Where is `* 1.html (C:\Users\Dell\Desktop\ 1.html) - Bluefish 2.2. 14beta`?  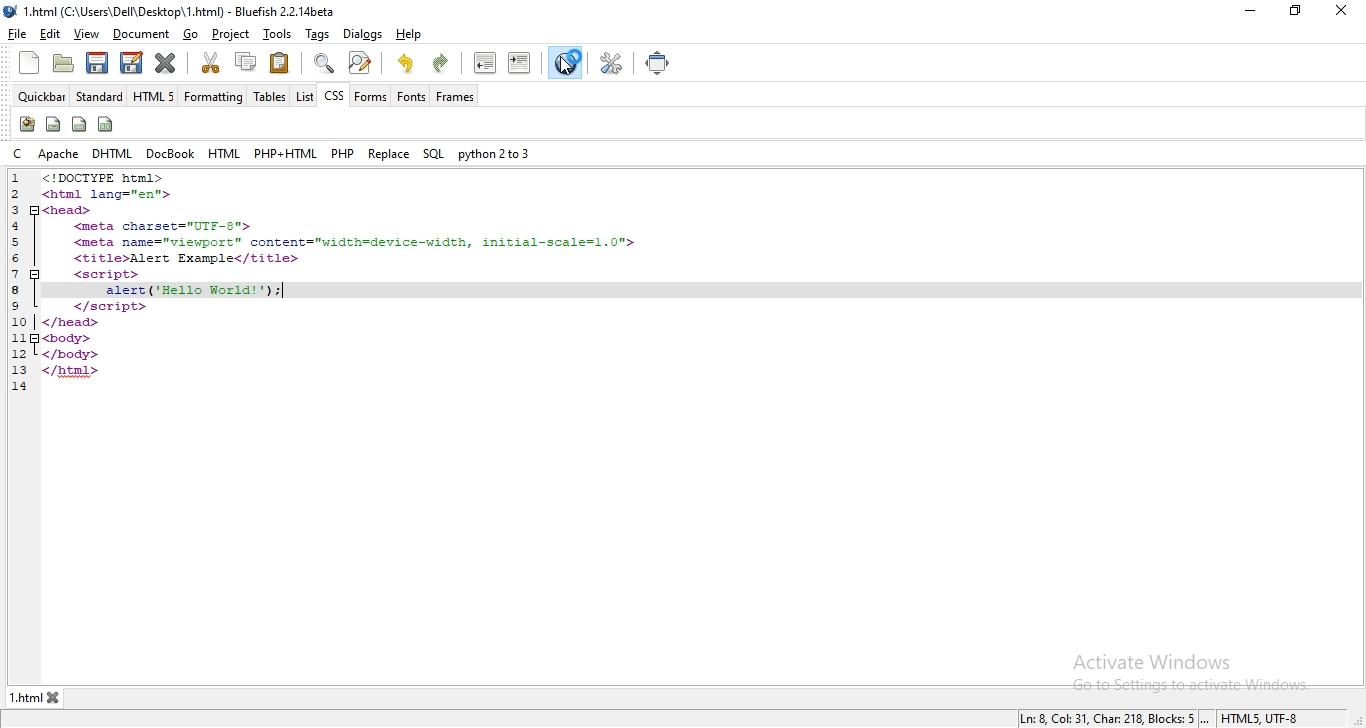
* 1.html (C:\Users\Dell\Desktop\ 1.html) - Bluefish 2.2. 14beta is located at coordinates (190, 12).